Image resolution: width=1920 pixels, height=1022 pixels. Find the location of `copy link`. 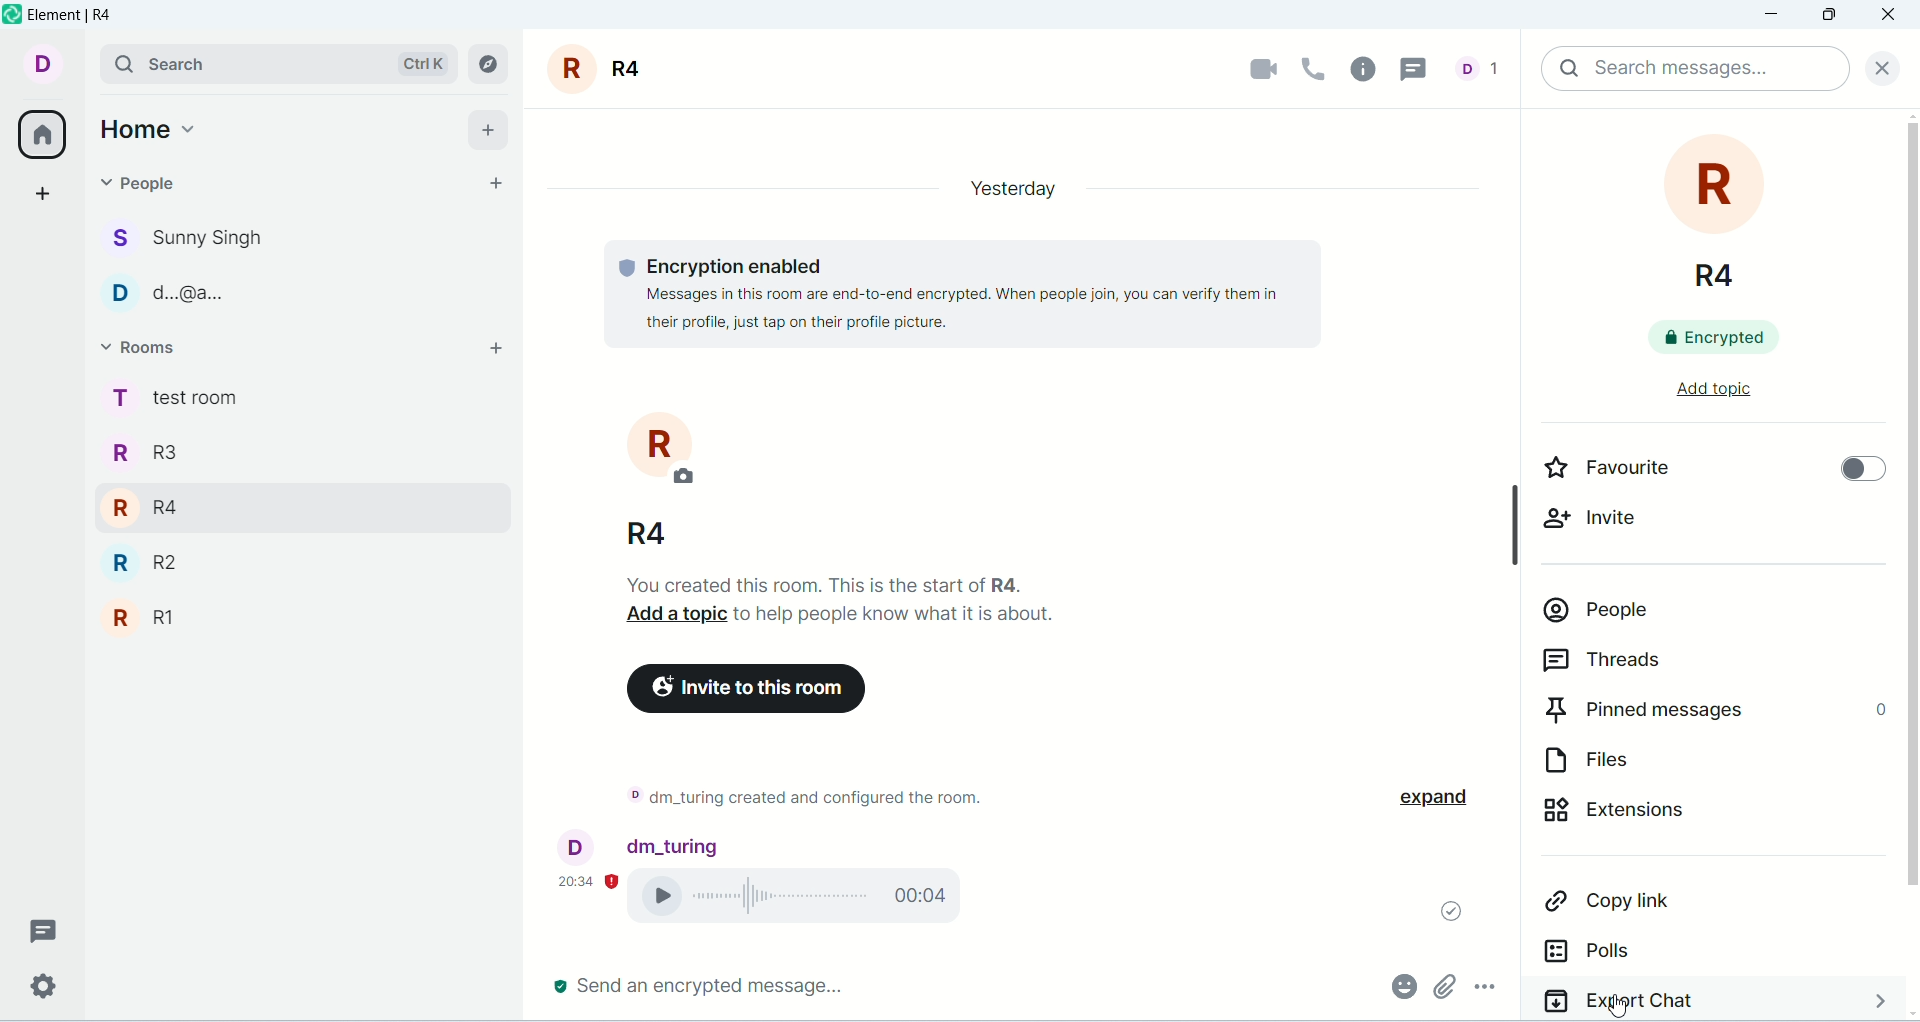

copy link is located at coordinates (1670, 903).